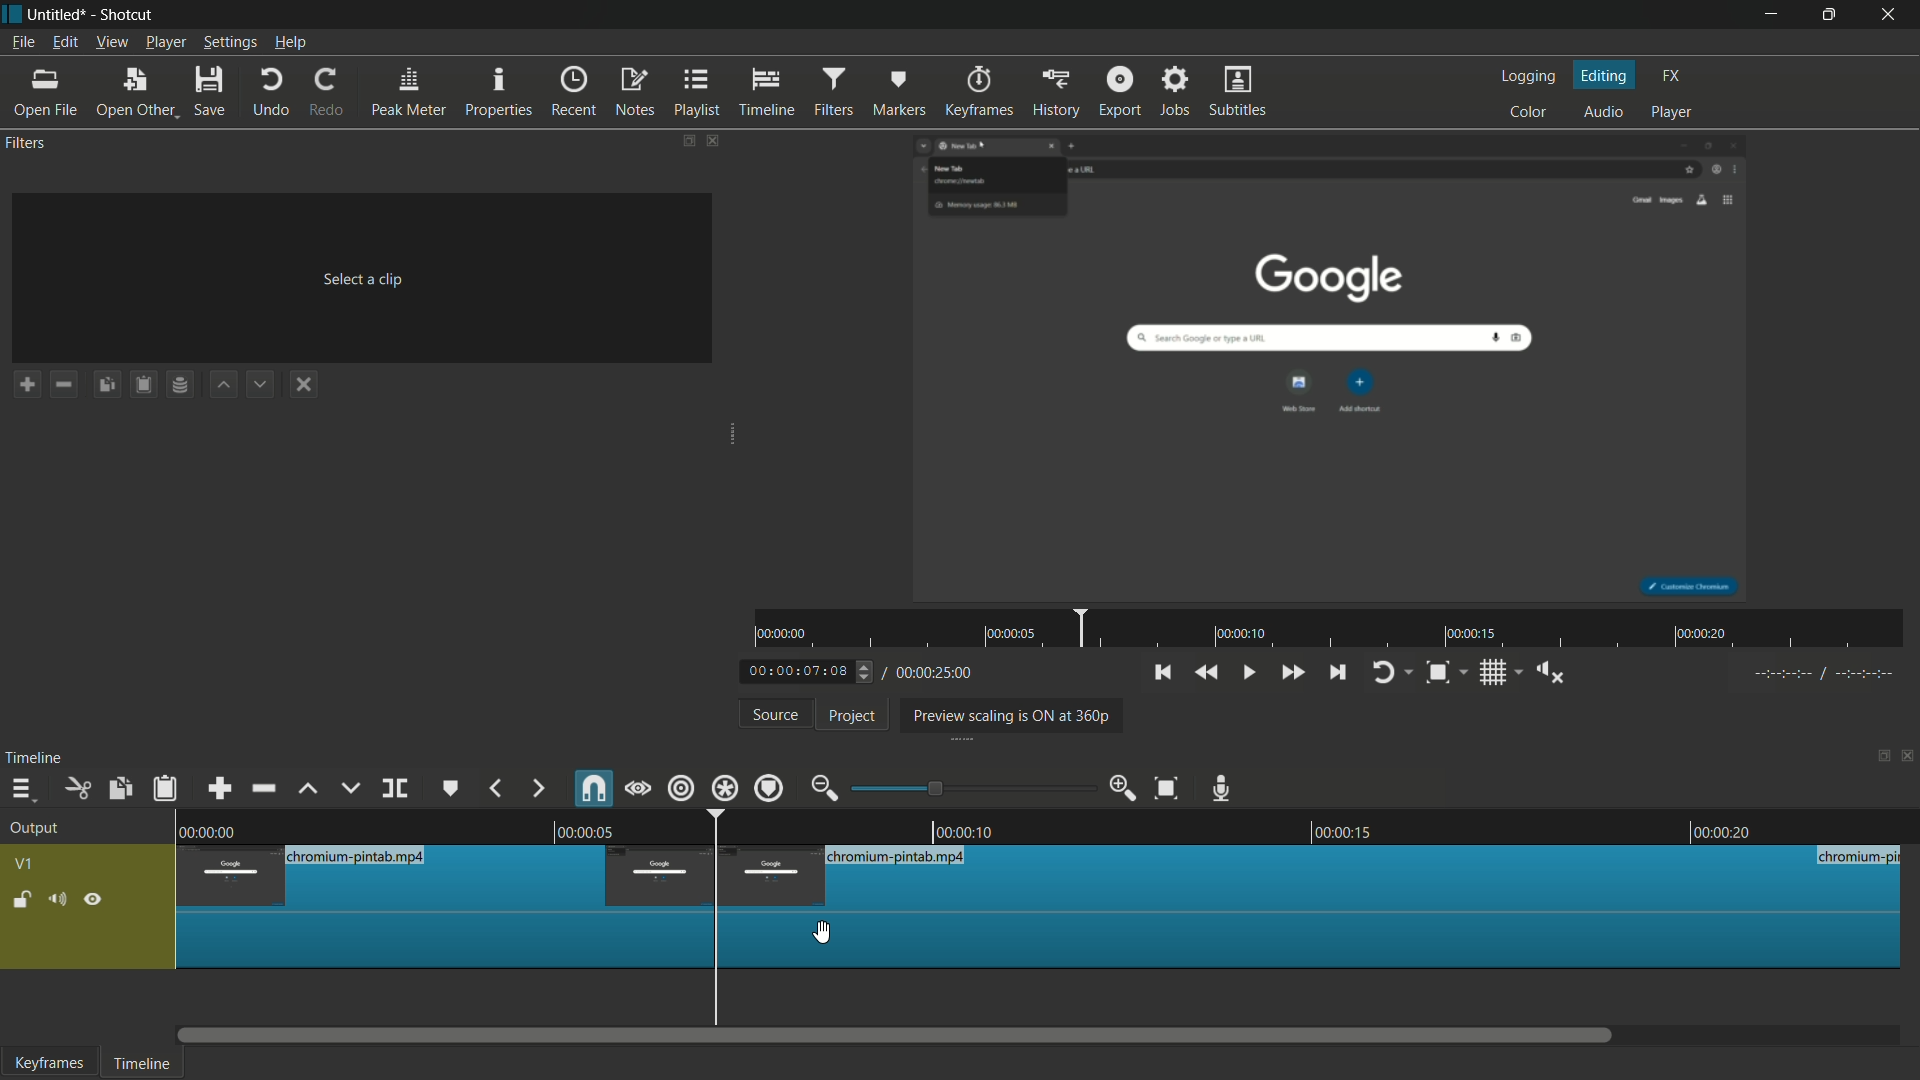 This screenshot has height=1080, width=1920. Describe the element at coordinates (974, 788) in the screenshot. I see `adjustment bar` at that location.